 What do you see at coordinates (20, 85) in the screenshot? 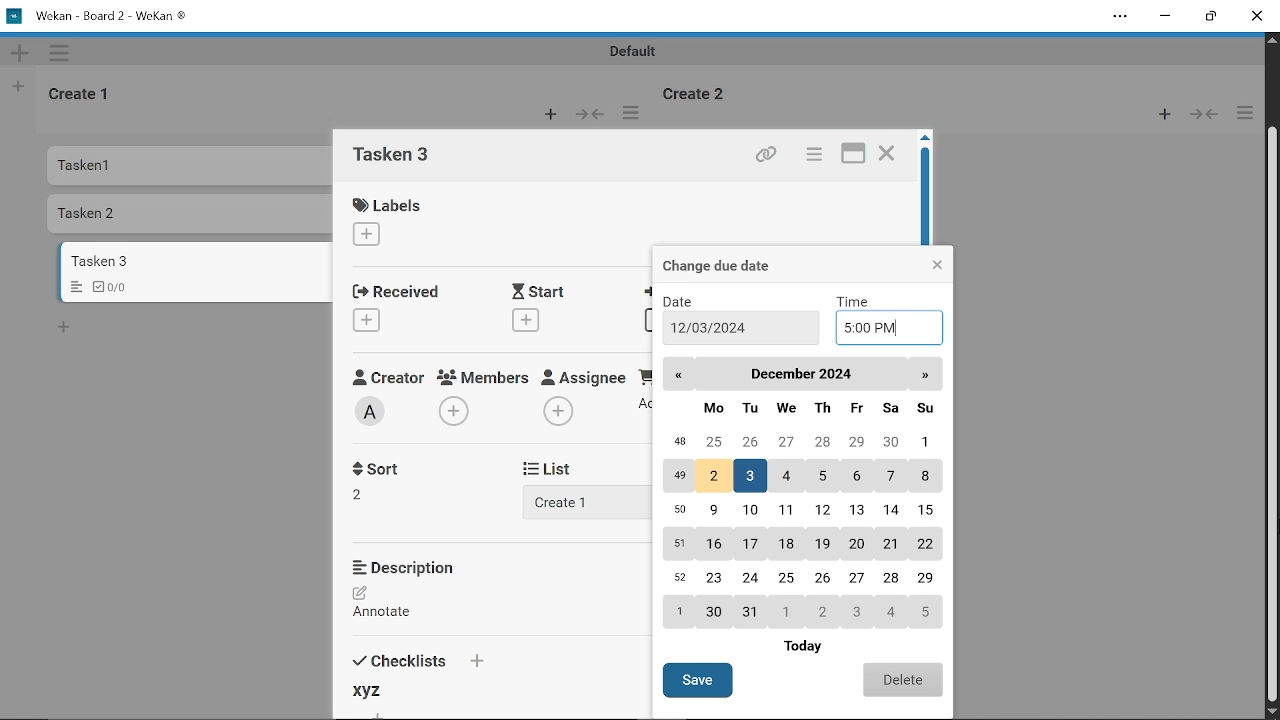
I see `New` at bounding box center [20, 85].